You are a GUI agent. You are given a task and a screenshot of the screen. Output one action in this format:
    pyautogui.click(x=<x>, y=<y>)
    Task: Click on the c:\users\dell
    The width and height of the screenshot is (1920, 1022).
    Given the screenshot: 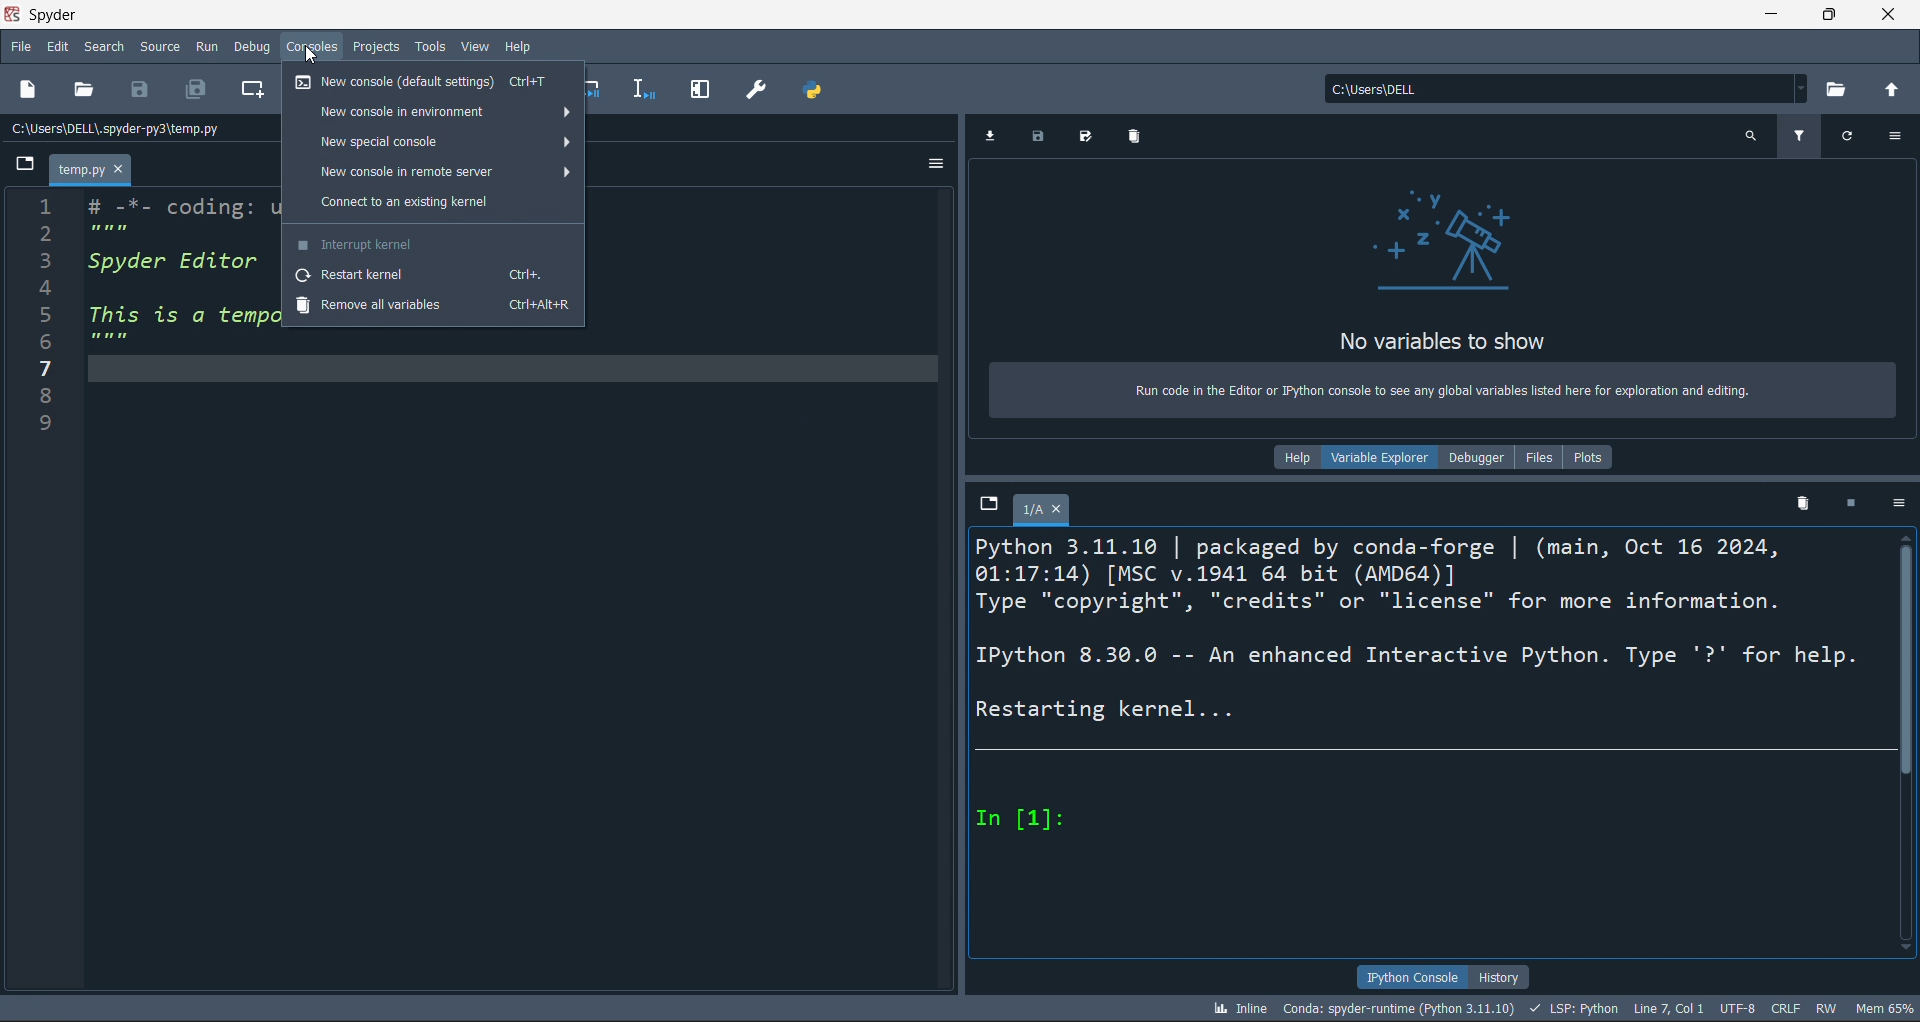 What is the action you would take?
    pyautogui.click(x=1563, y=85)
    